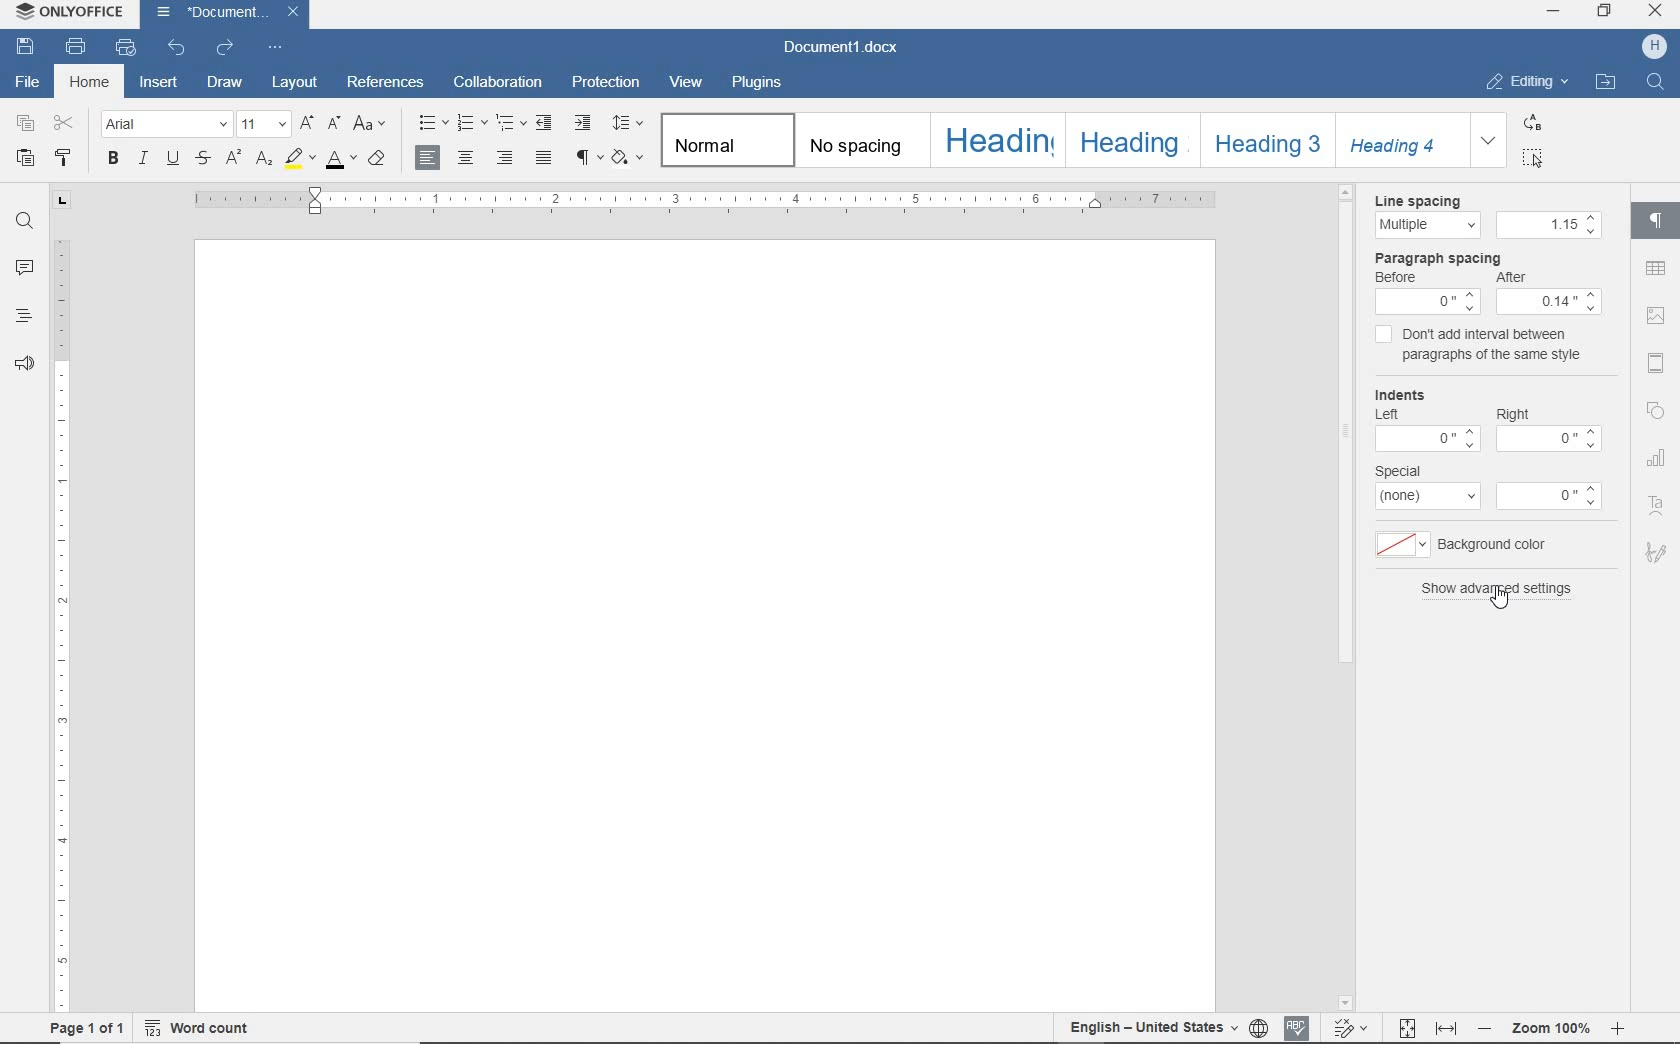 This screenshot has height=1044, width=1680. I want to click on bold, so click(113, 161).